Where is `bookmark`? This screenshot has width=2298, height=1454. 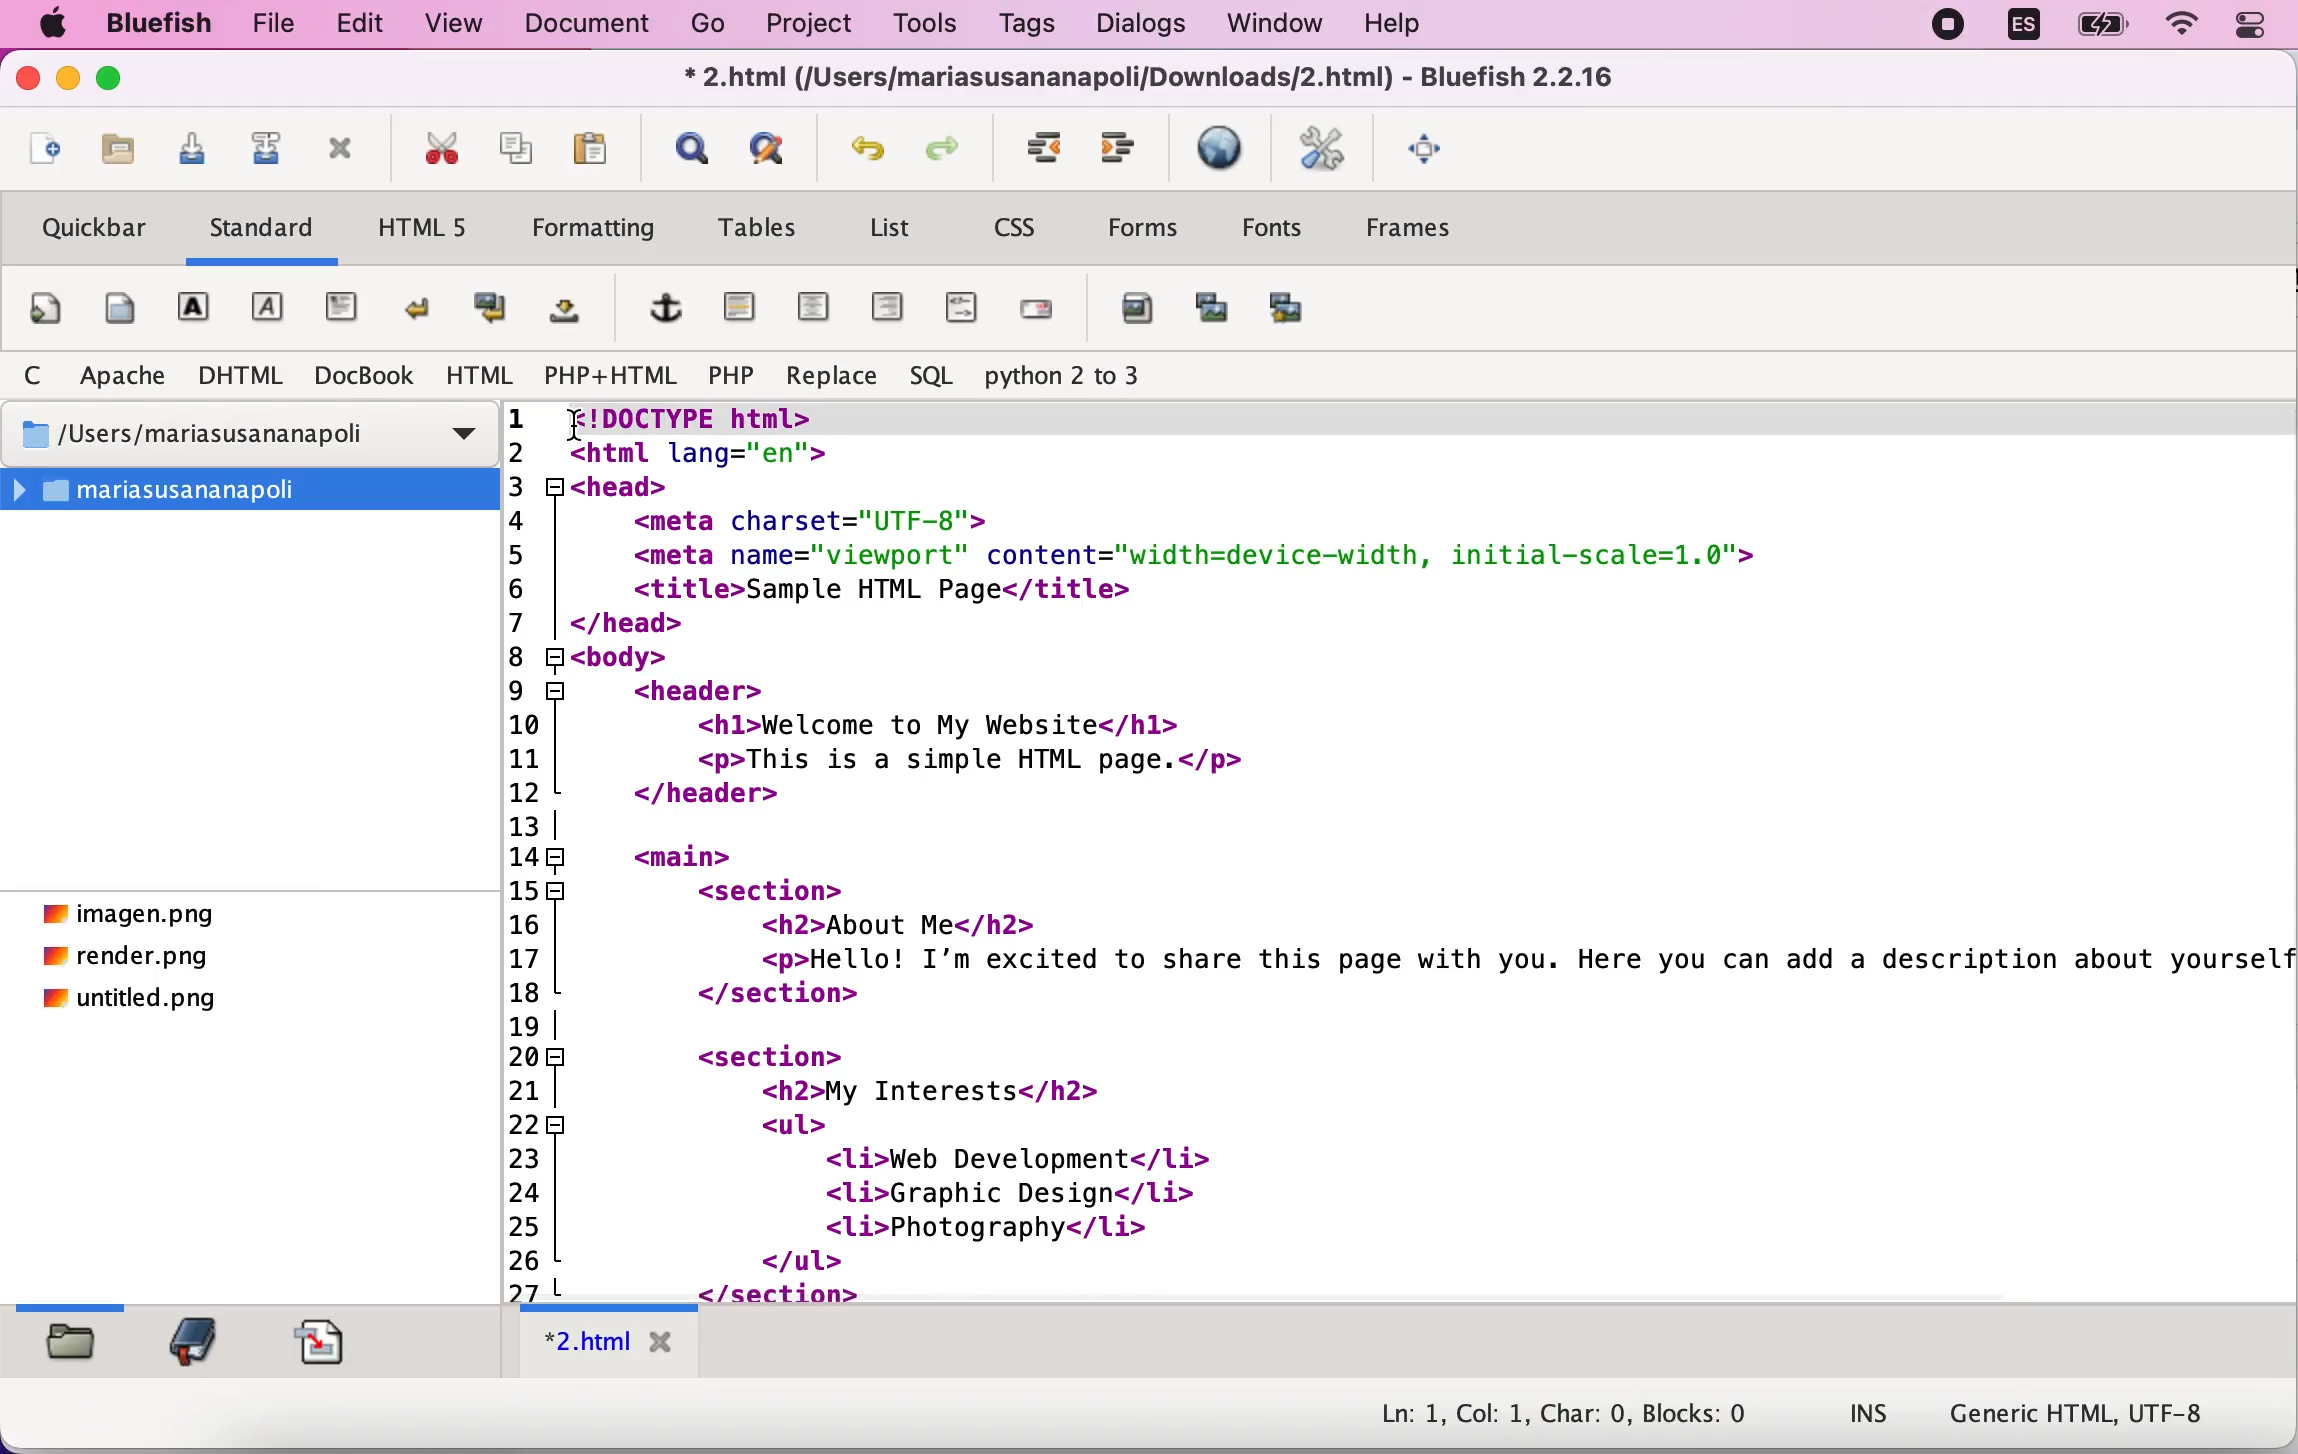 bookmark is located at coordinates (194, 1344).